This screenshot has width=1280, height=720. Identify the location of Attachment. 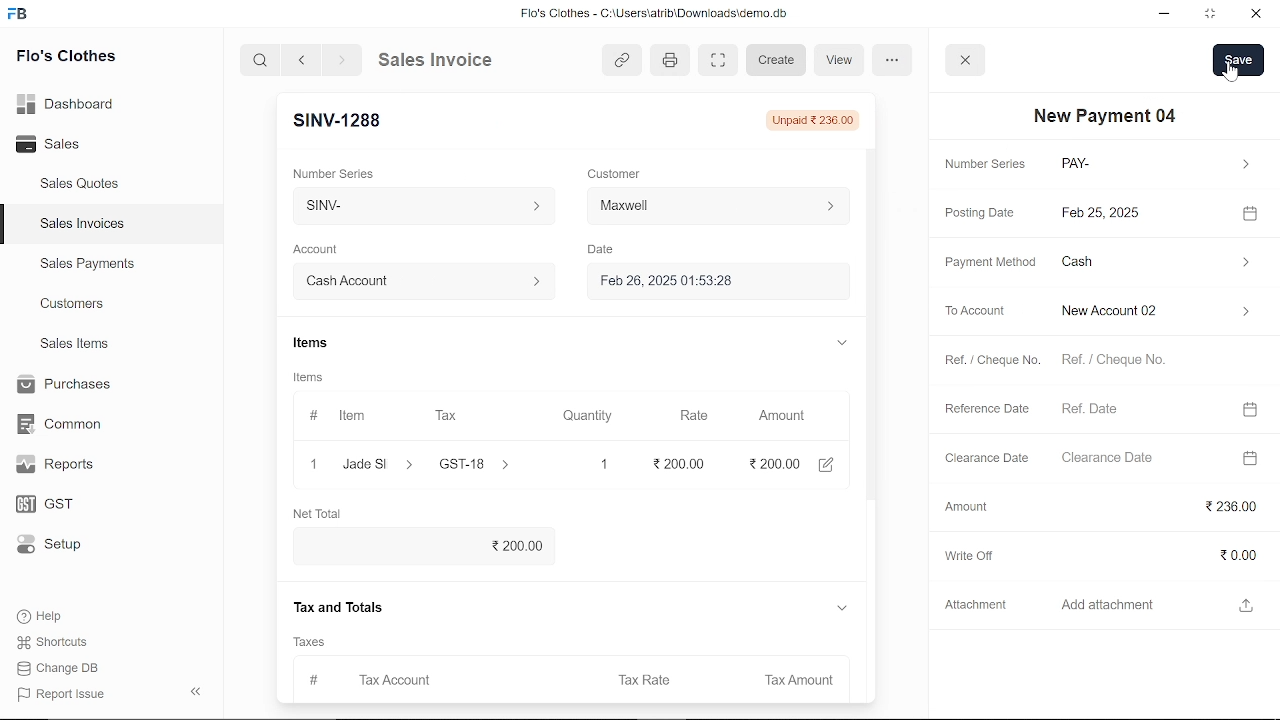
(976, 603).